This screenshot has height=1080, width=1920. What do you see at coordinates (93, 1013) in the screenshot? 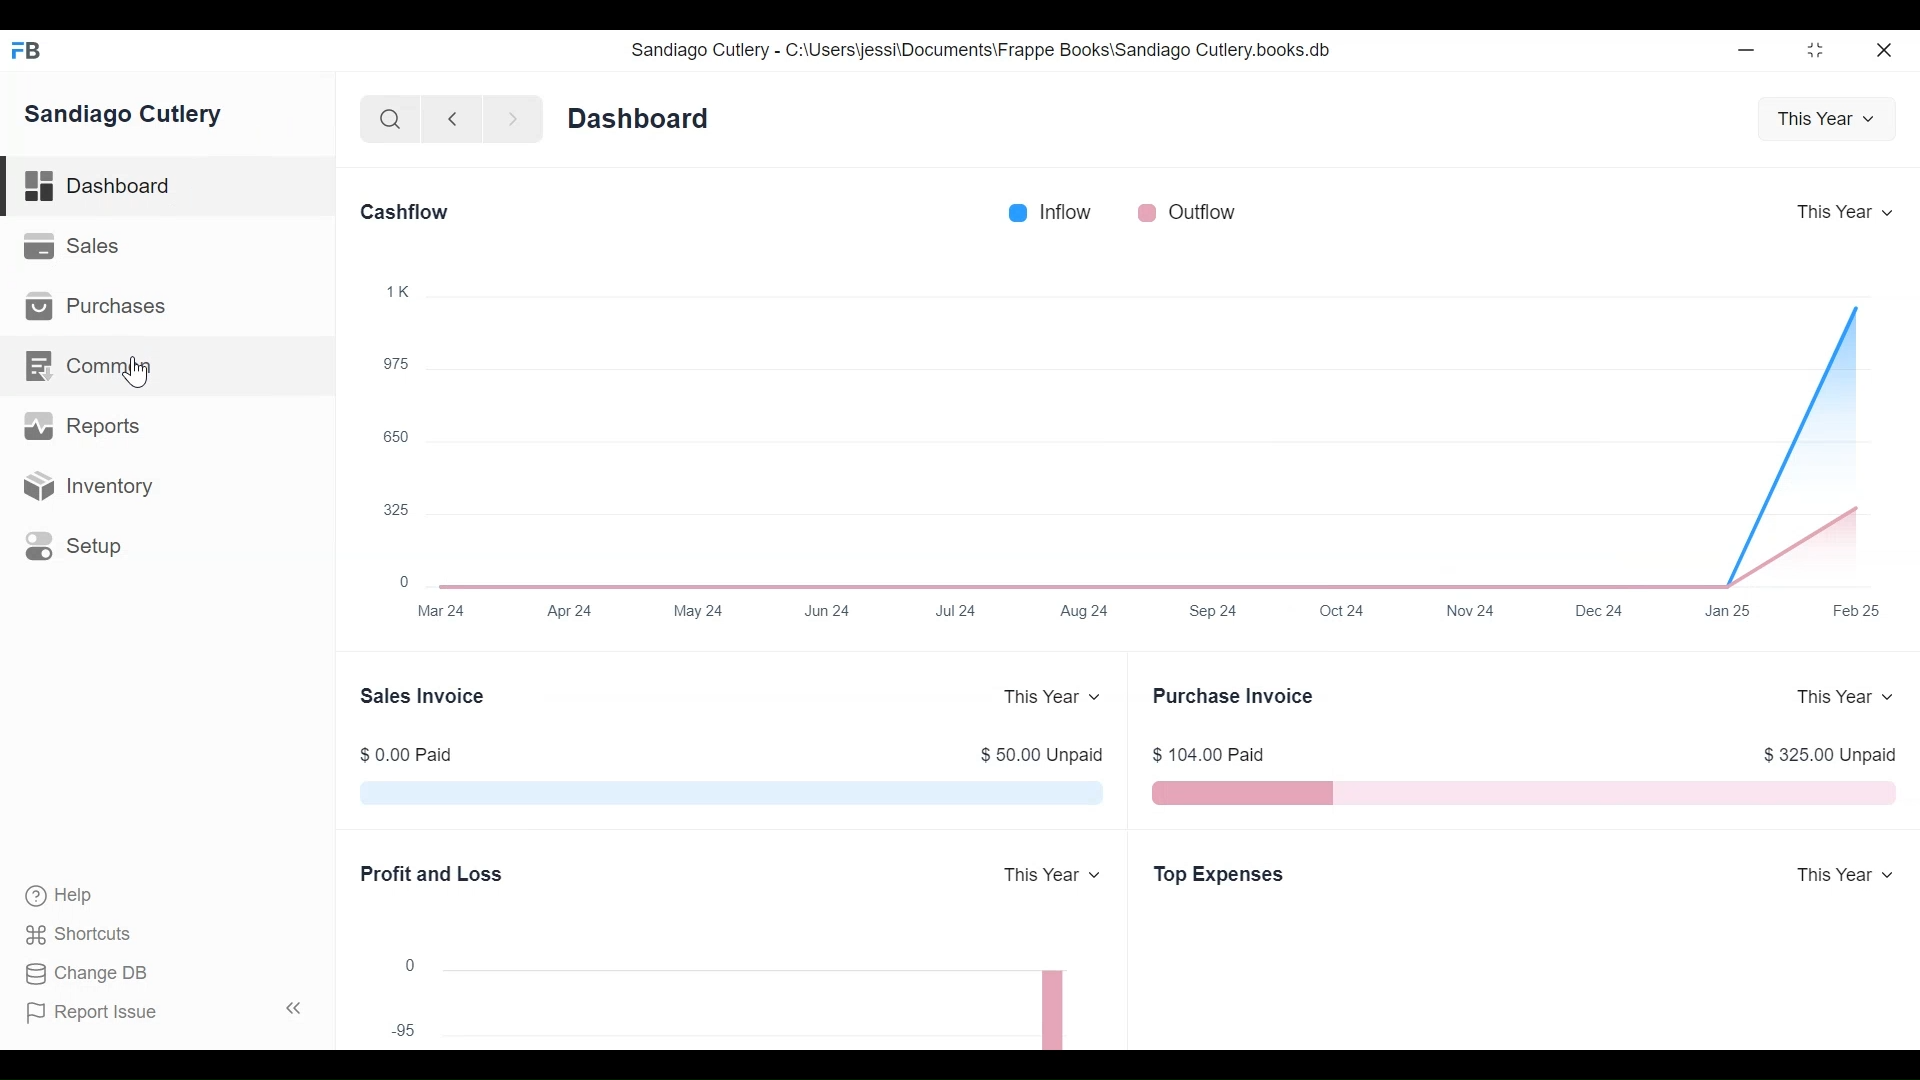
I see `Report Issue` at bounding box center [93, 1013].